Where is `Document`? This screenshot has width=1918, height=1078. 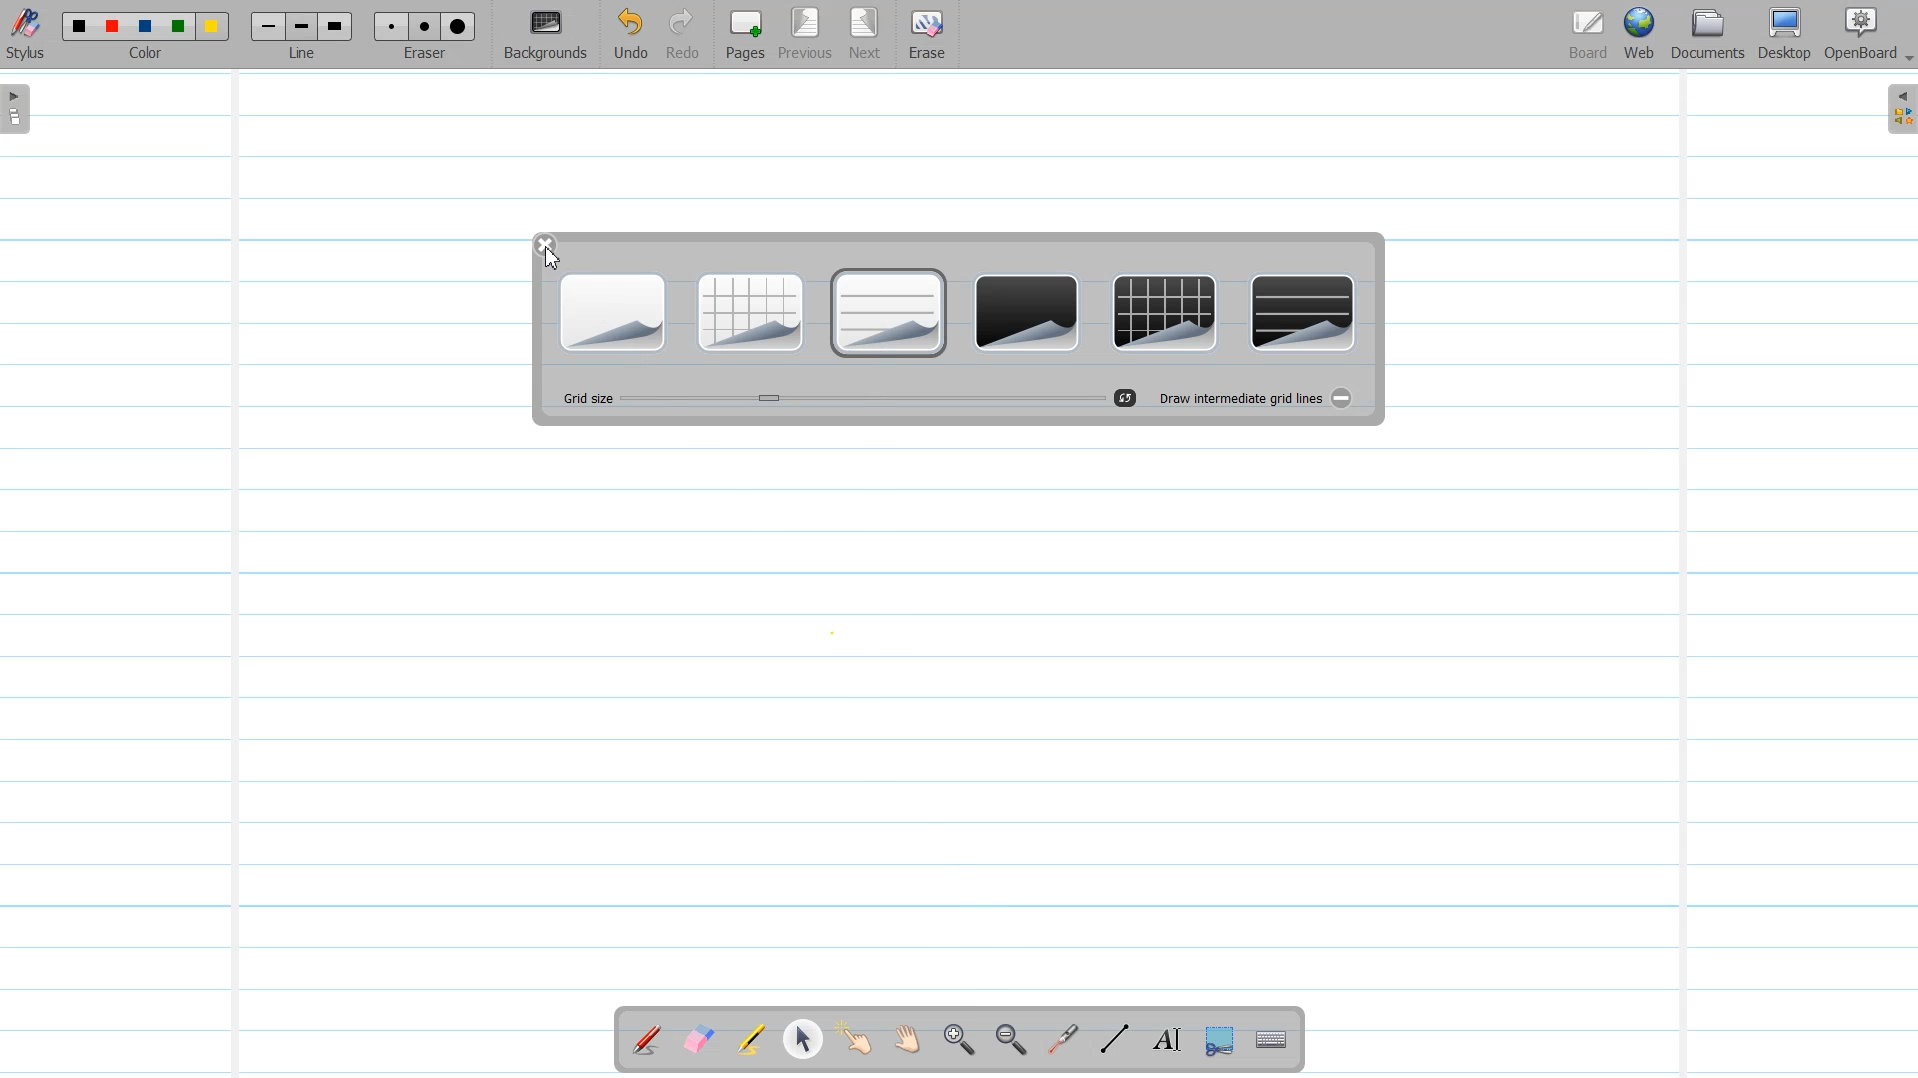
Document is located at coordinates (1710, 34).